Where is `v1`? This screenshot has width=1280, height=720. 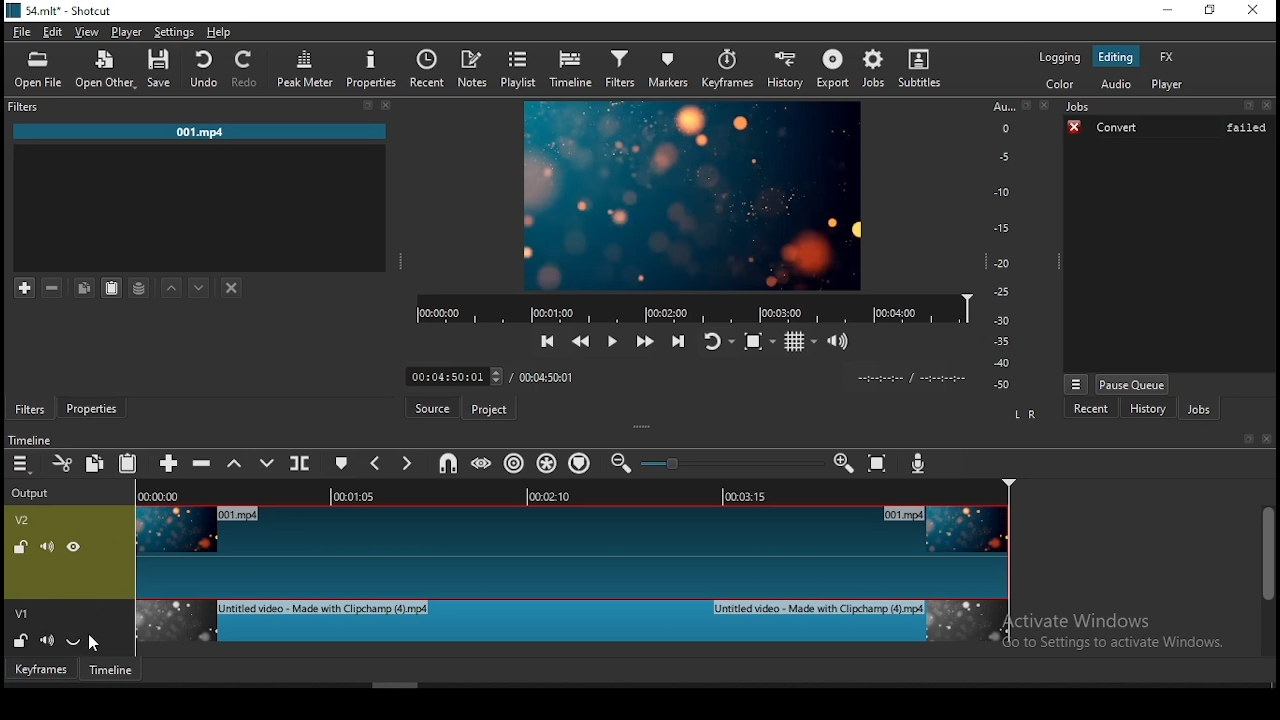 v1 is located at coordinates (22, 612).